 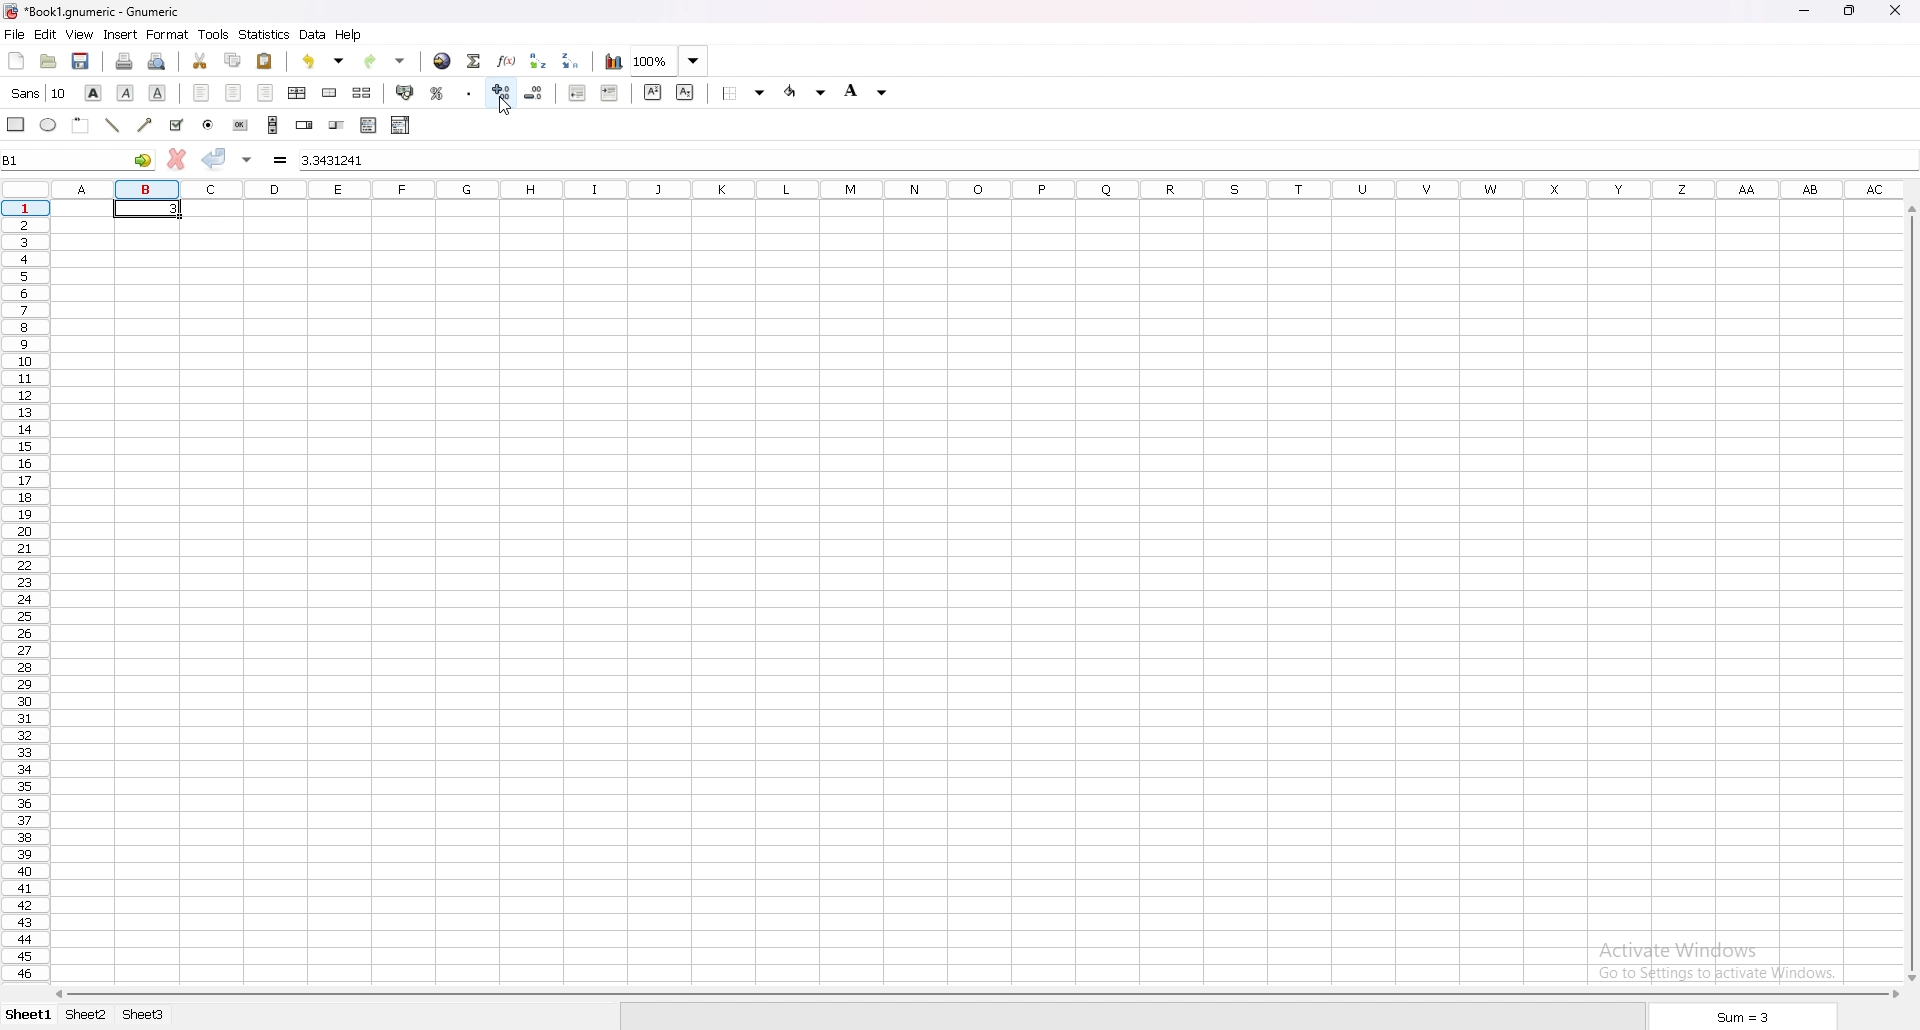 What do you see at coordinates (744, 94) in the screenshot?
I see `border` at bounding box center [744, 94].